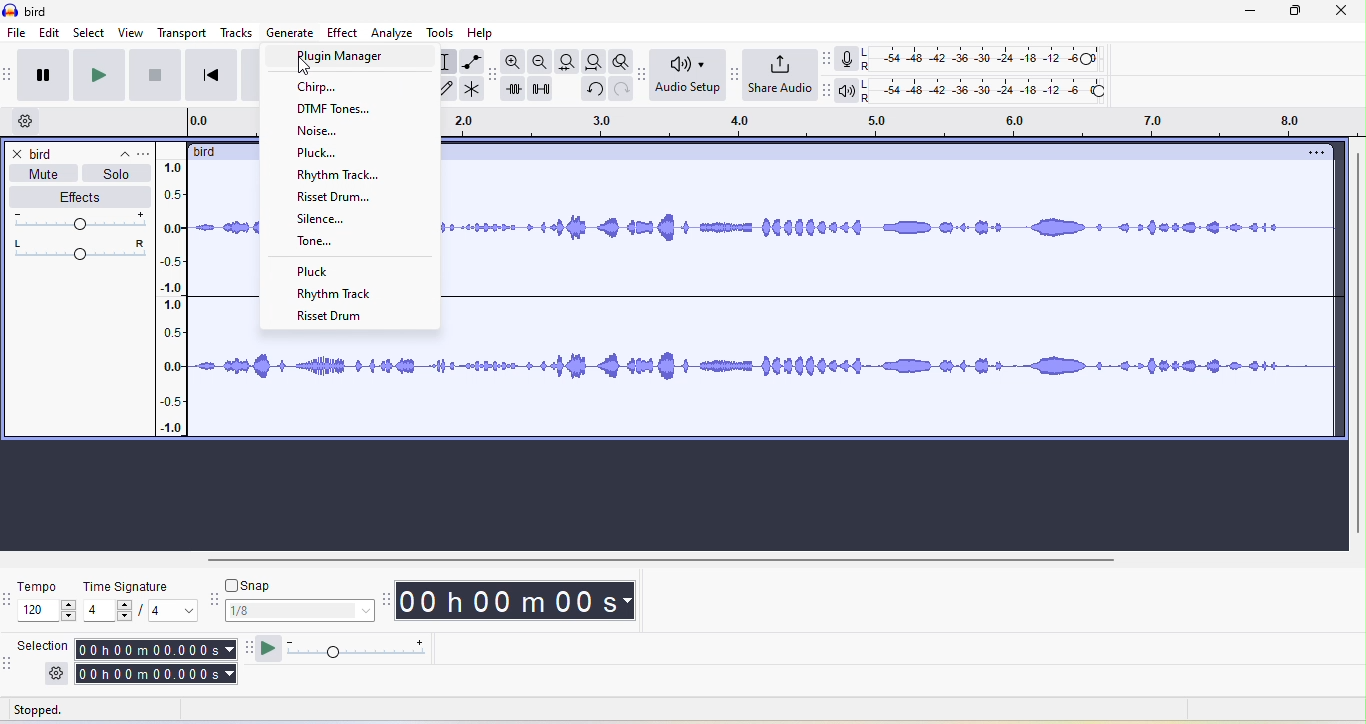 The height and width of the screenshot is (724, 1366). Describe the element at coordinates (50, 173) in the screenshot. I see `mute` at that location.